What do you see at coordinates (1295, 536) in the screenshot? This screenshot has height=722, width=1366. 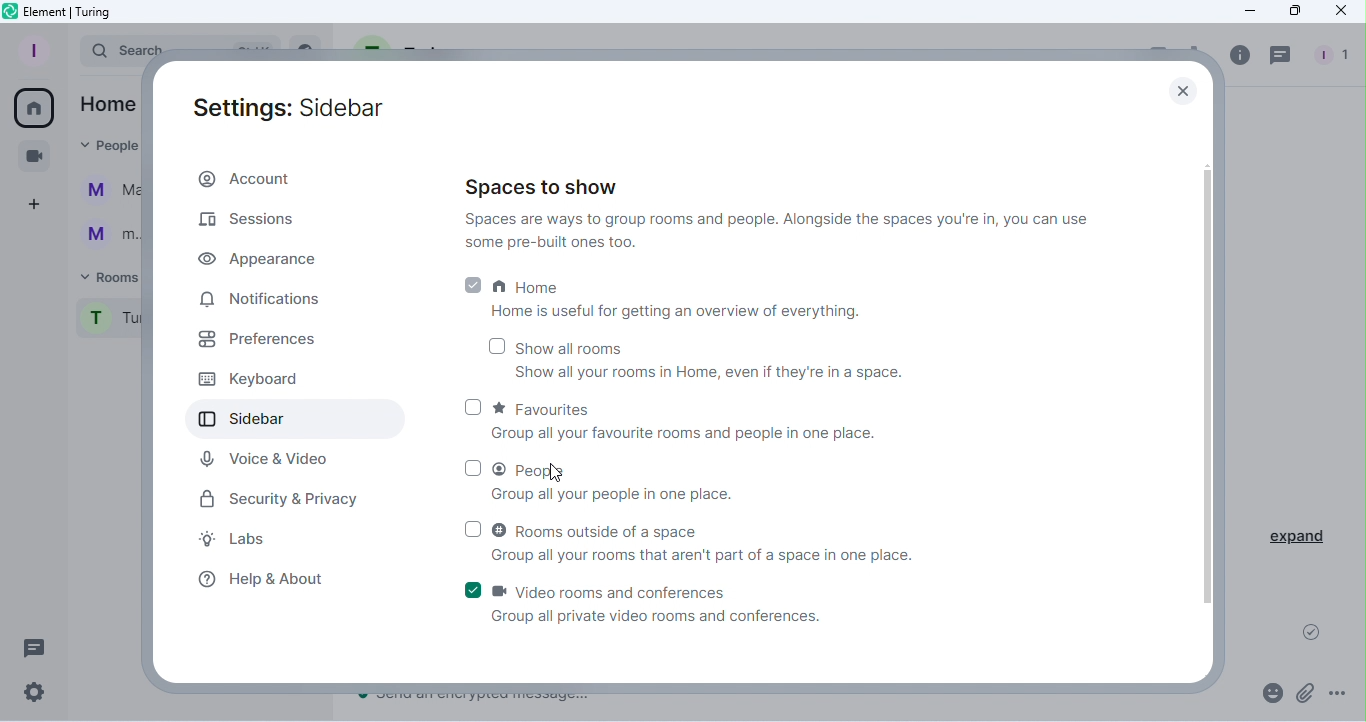 I see `Expand` at bounding box center [1295, 536].